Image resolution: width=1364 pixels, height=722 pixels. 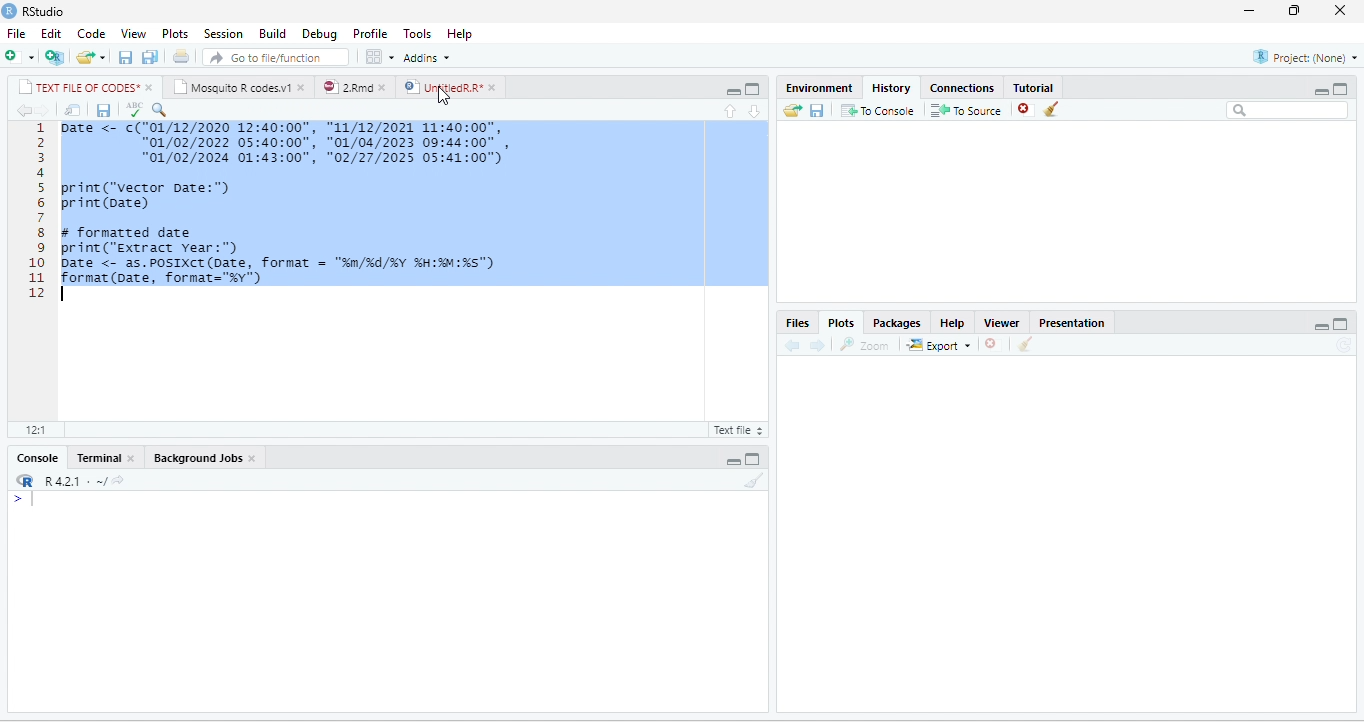 I want to click on Edit, so click(x=51, y=34).